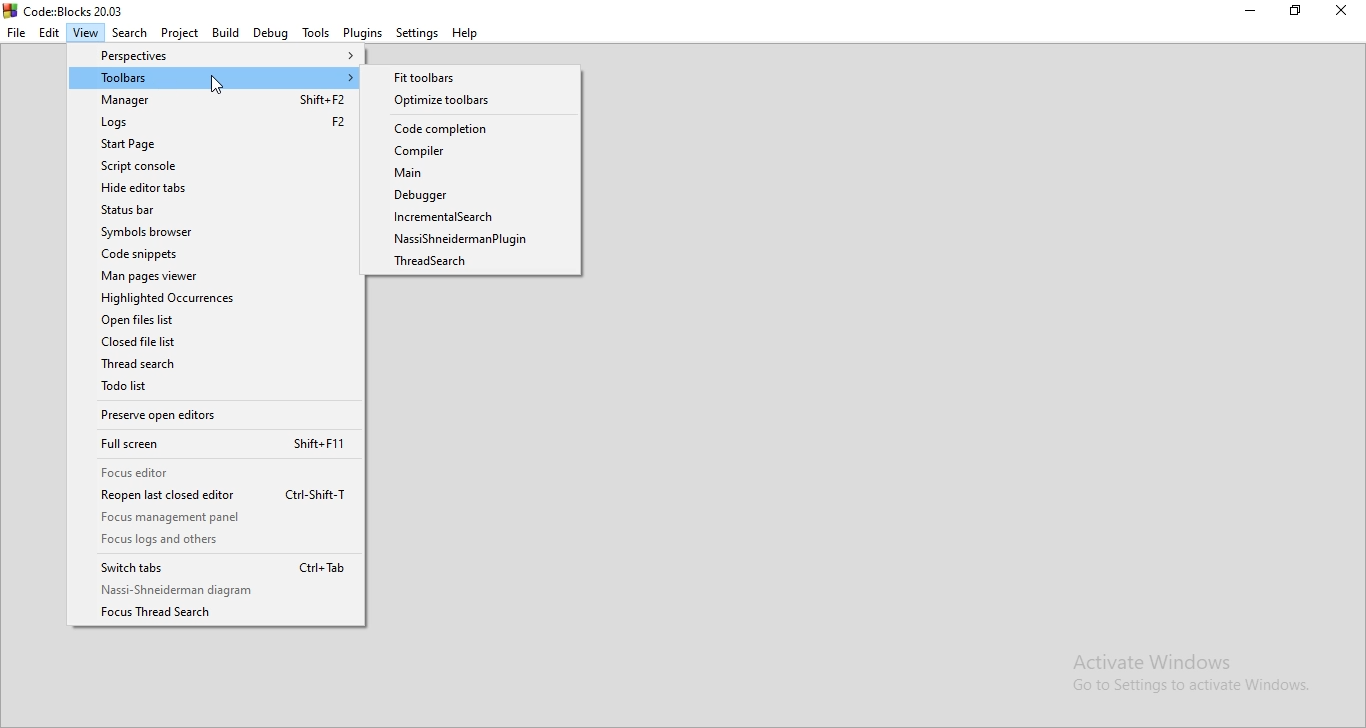  What do you see at coordinates (75, 10) in the screenshot?
I see `Code:Blocks 20.03` at bounding box center [75, 10].